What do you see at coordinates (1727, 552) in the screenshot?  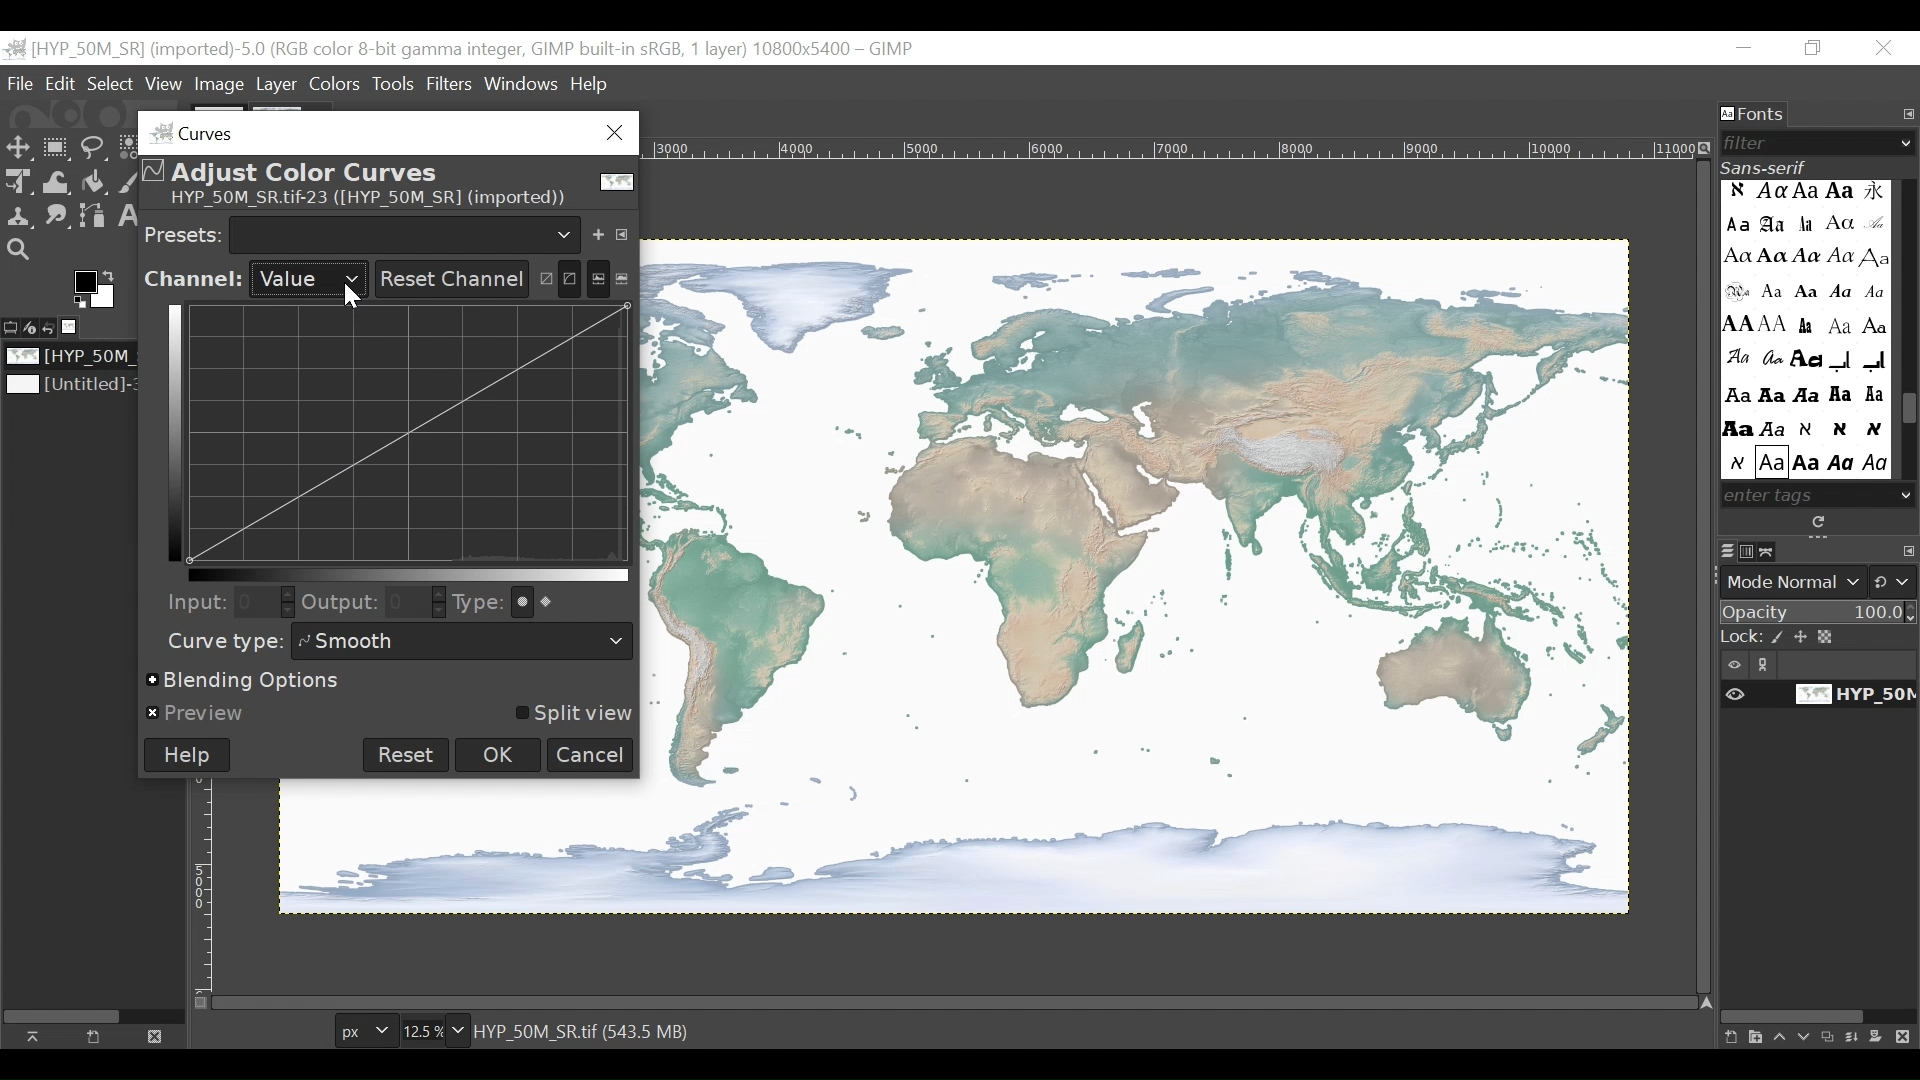 I see `Layers` at bounding box center [1727, 552].